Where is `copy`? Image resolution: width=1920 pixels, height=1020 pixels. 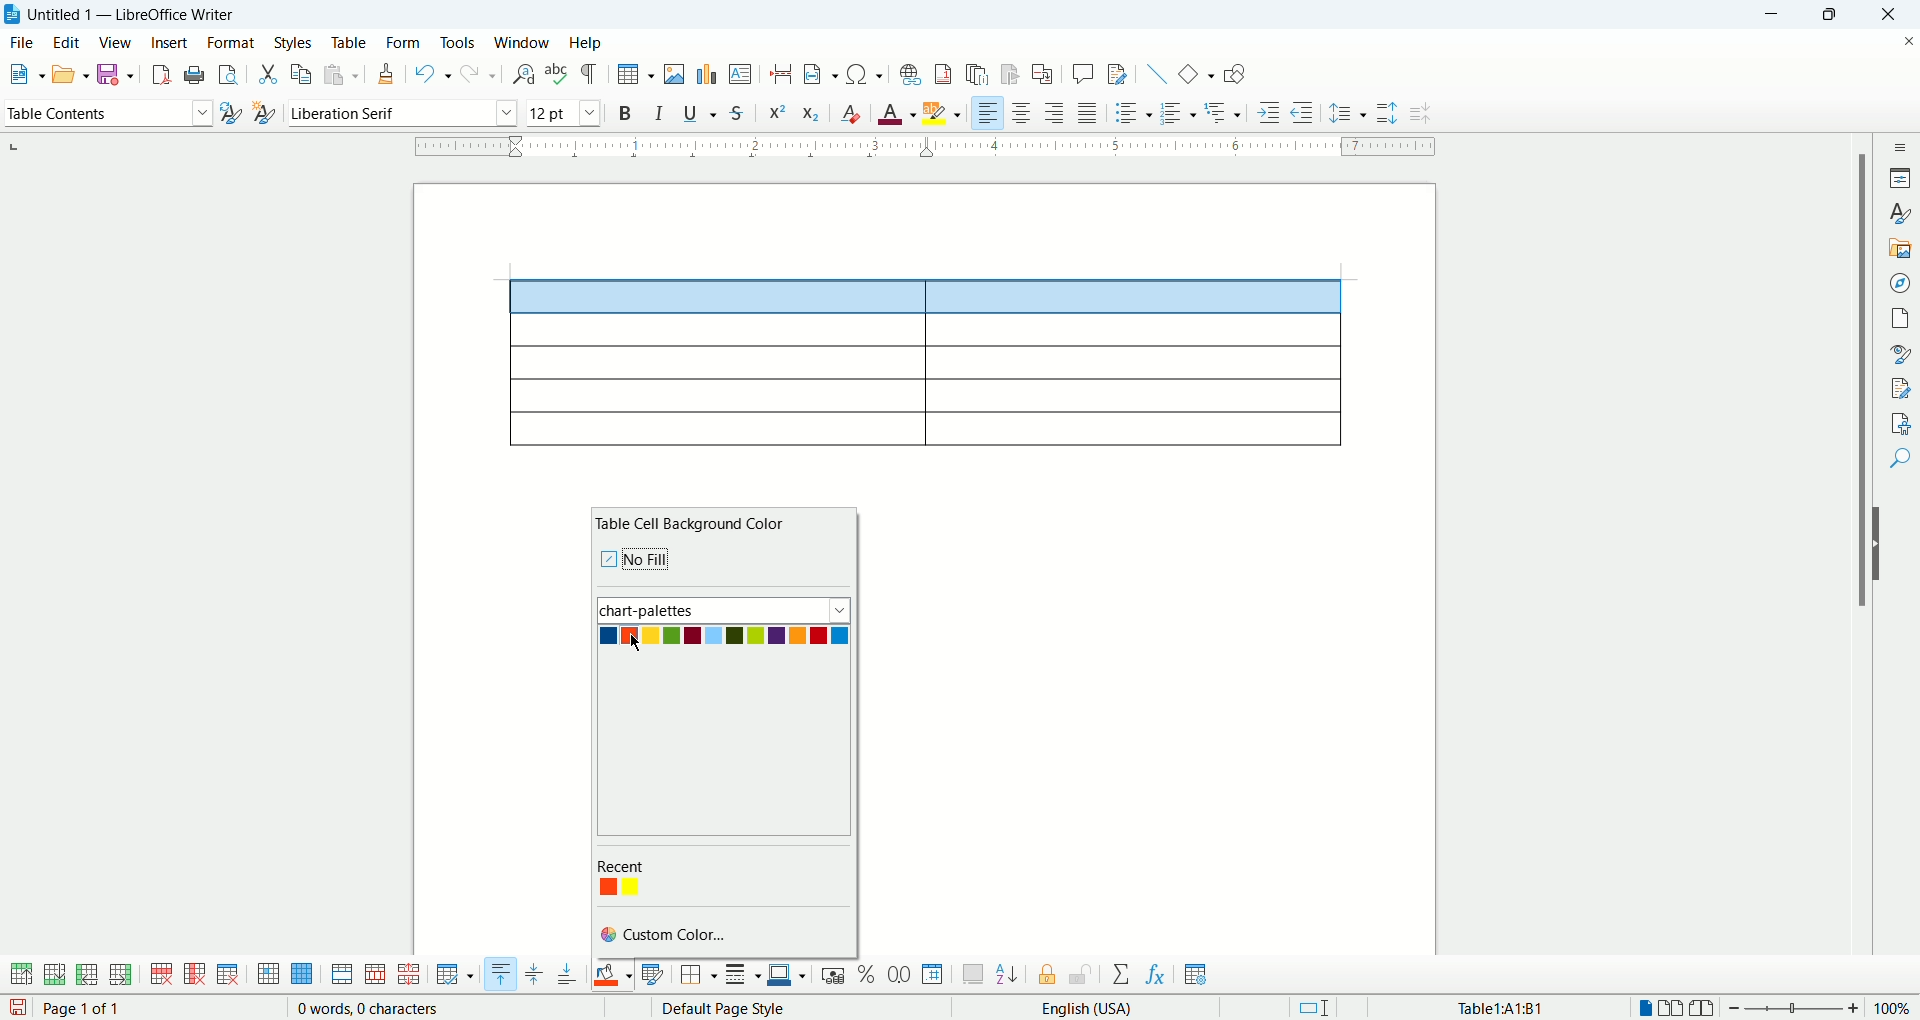 copy is located at coordinates (303, 72).